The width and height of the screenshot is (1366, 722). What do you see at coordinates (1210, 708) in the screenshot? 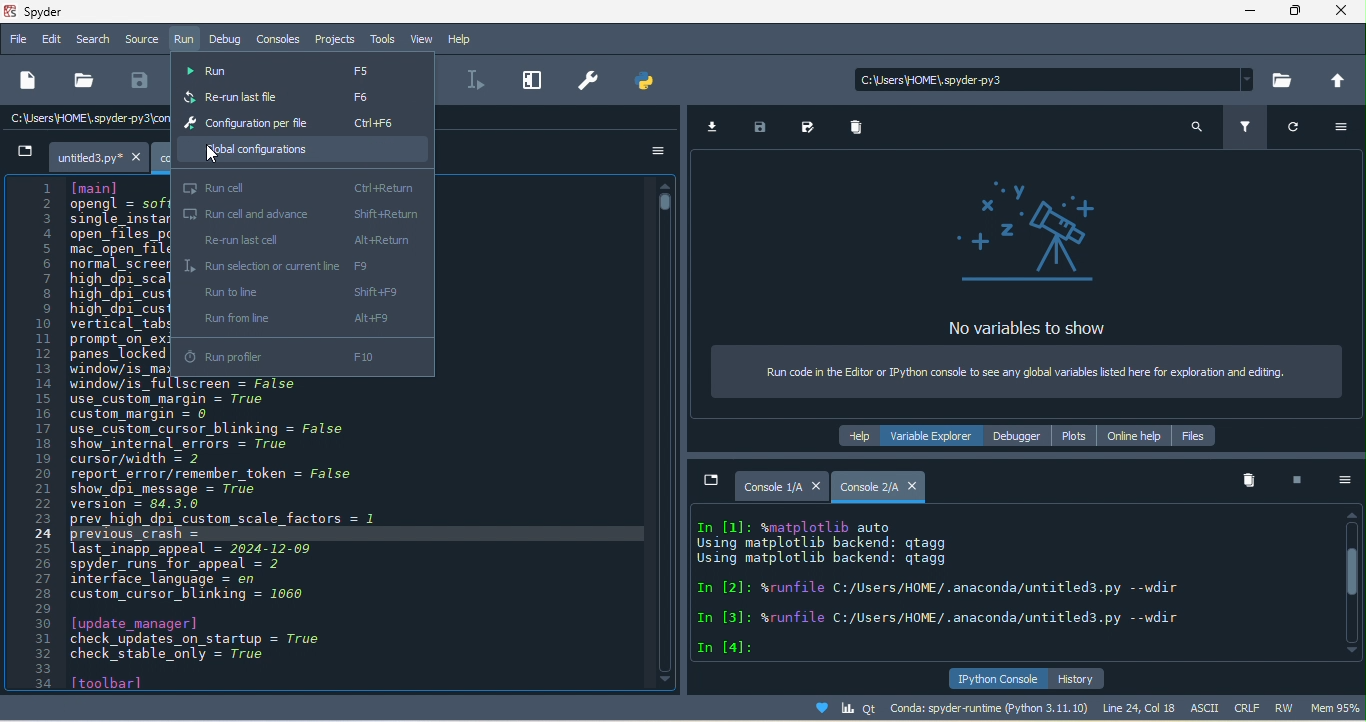
I see `ascii` at bounding box center [1210, 708].